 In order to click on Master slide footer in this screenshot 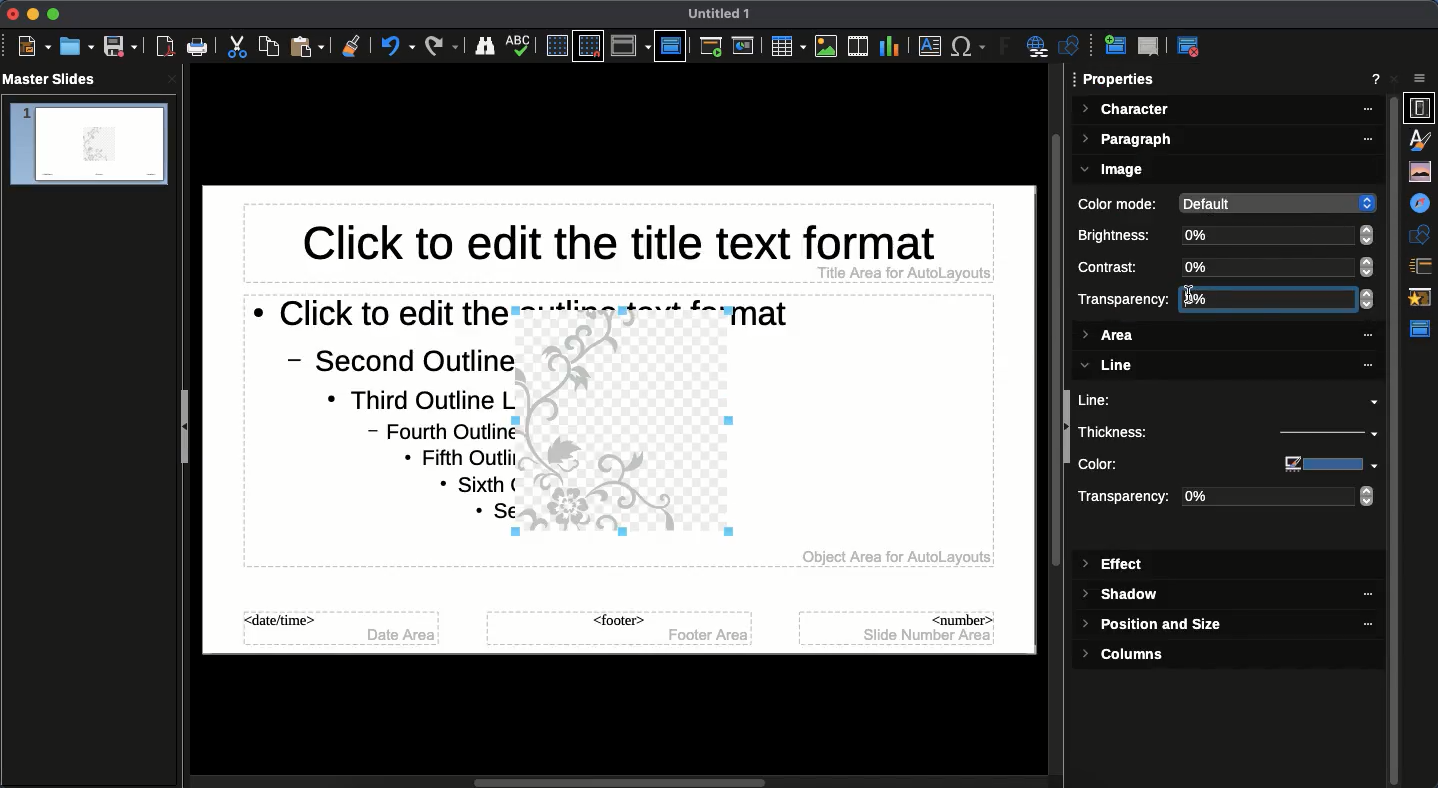, I will do `click(617, 629)`.